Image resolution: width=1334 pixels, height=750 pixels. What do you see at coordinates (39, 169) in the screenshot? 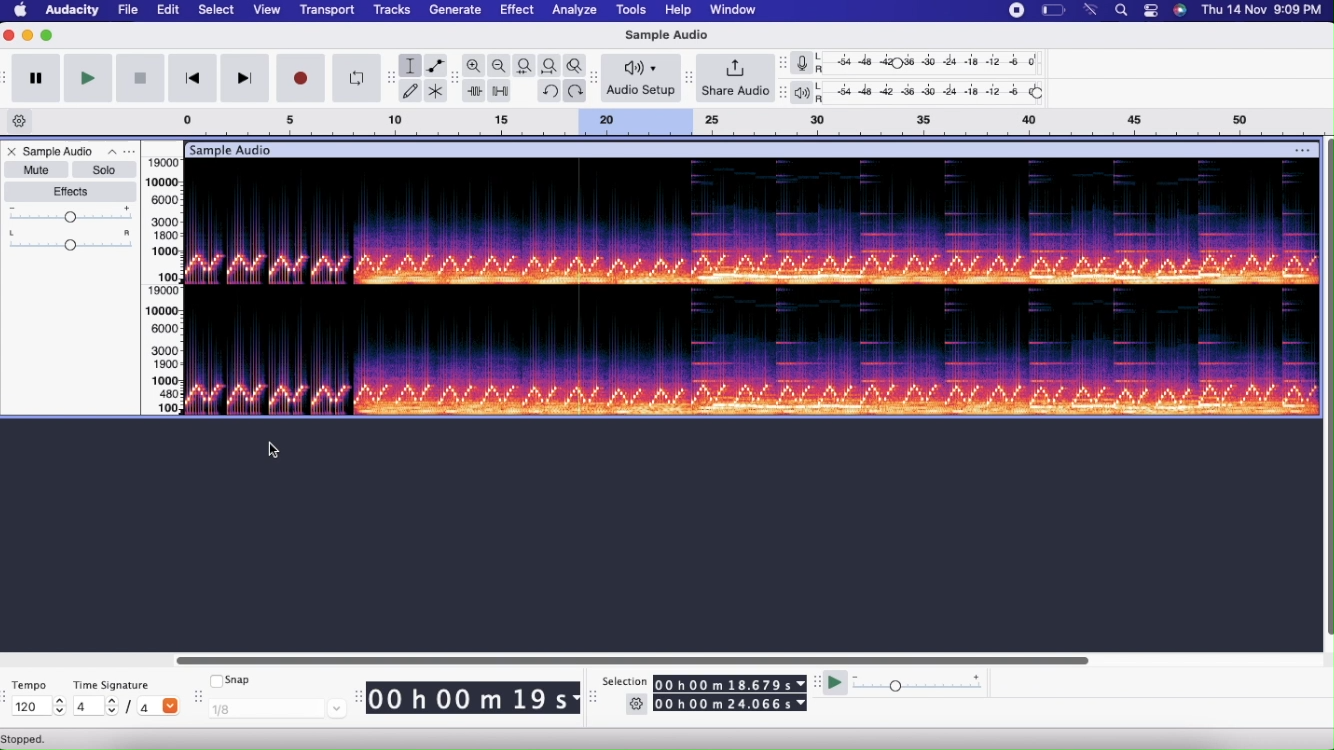
I see `Mute` at bounding box center [39, 169].